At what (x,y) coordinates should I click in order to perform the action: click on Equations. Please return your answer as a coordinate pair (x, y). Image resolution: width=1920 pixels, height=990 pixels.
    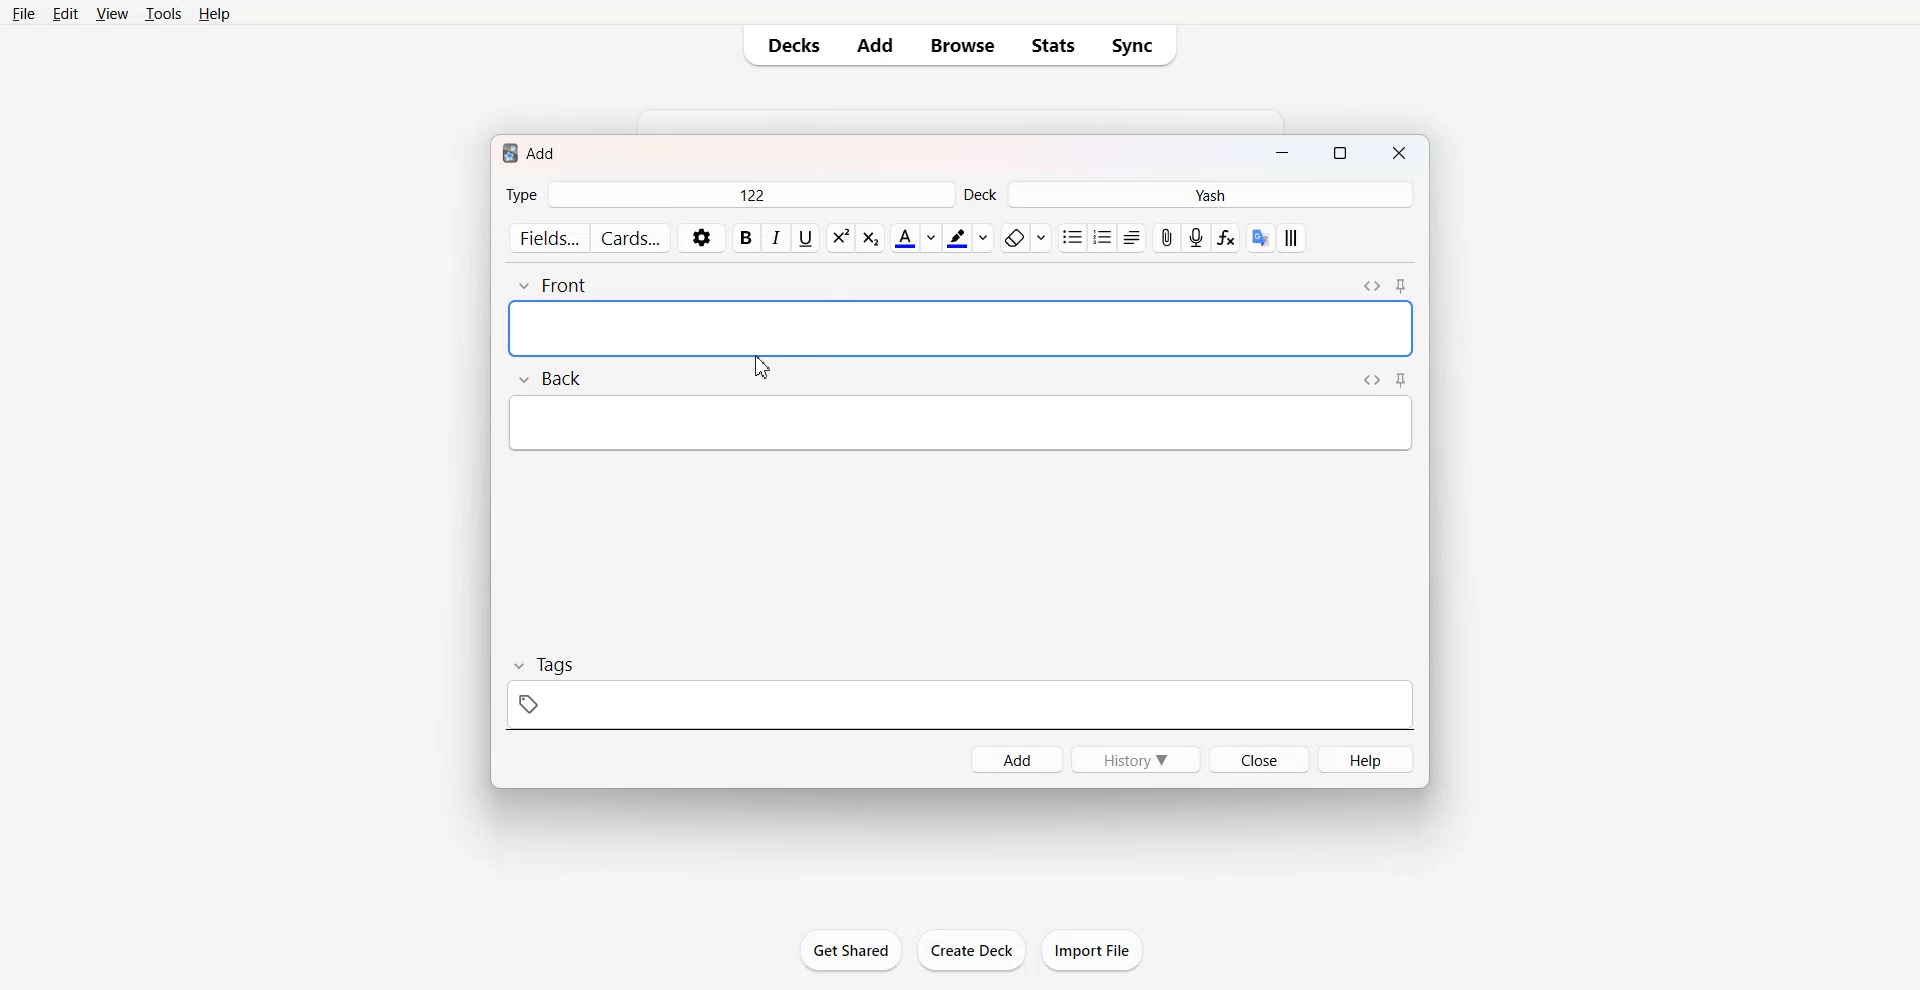
    Looking at the image, I should click on (1226, 238).